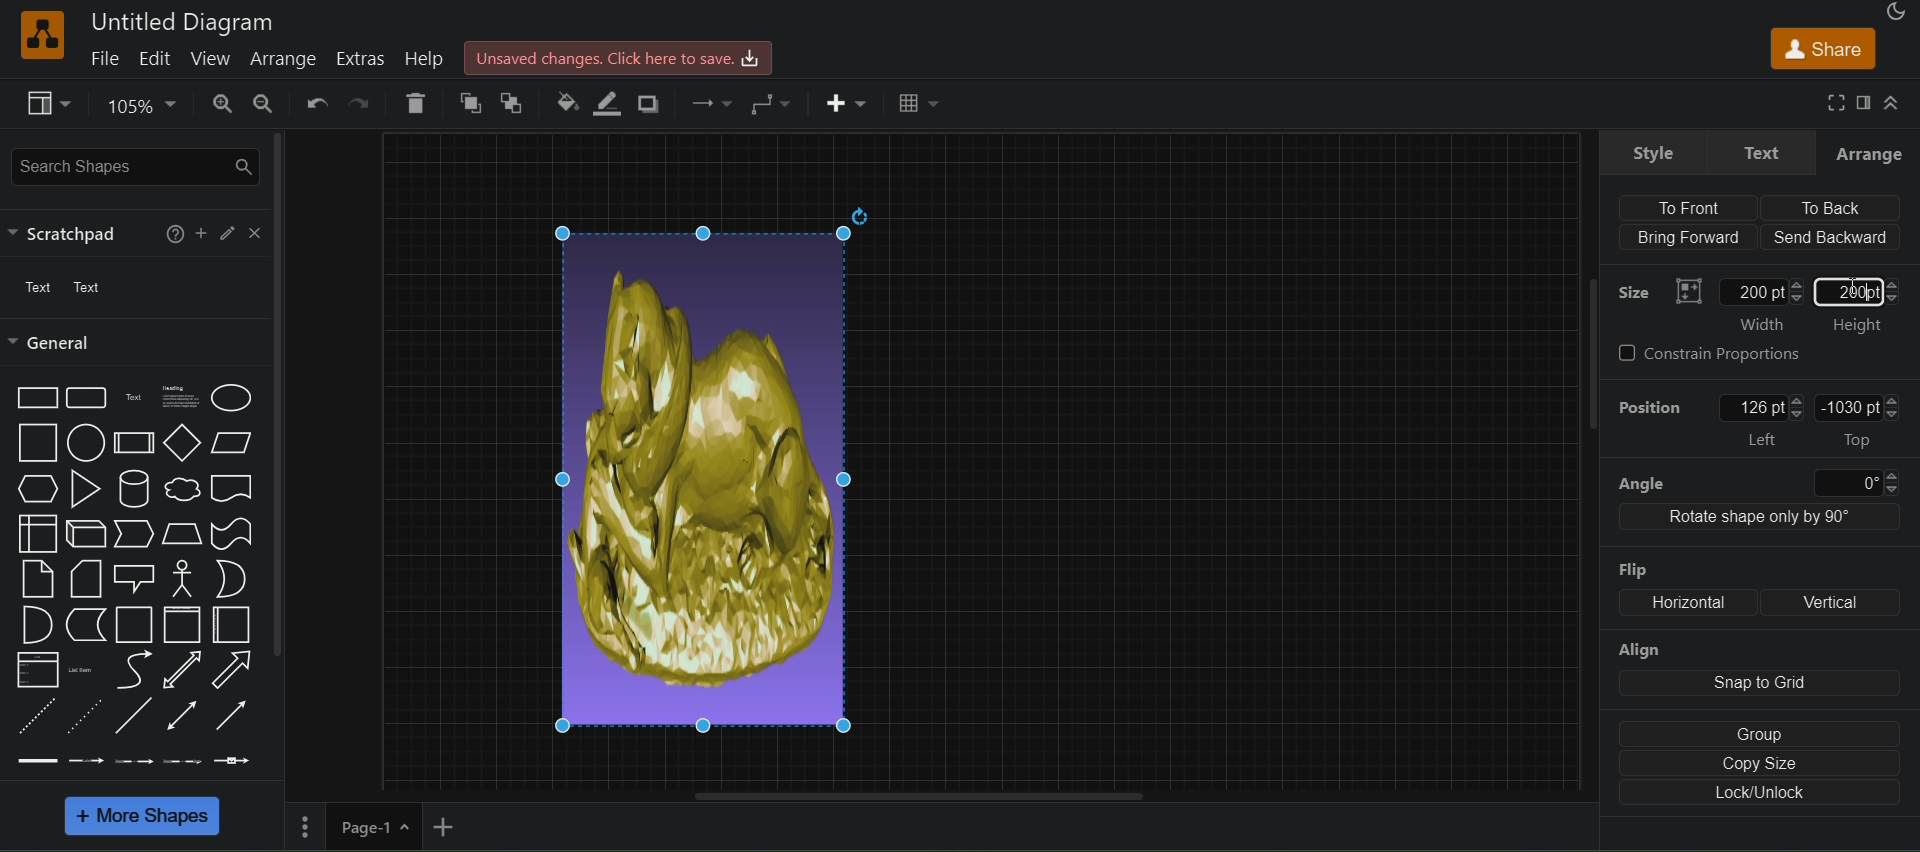 The height and width of the screenshot is (852, 1920). I want to click on text, so click(34, 289).